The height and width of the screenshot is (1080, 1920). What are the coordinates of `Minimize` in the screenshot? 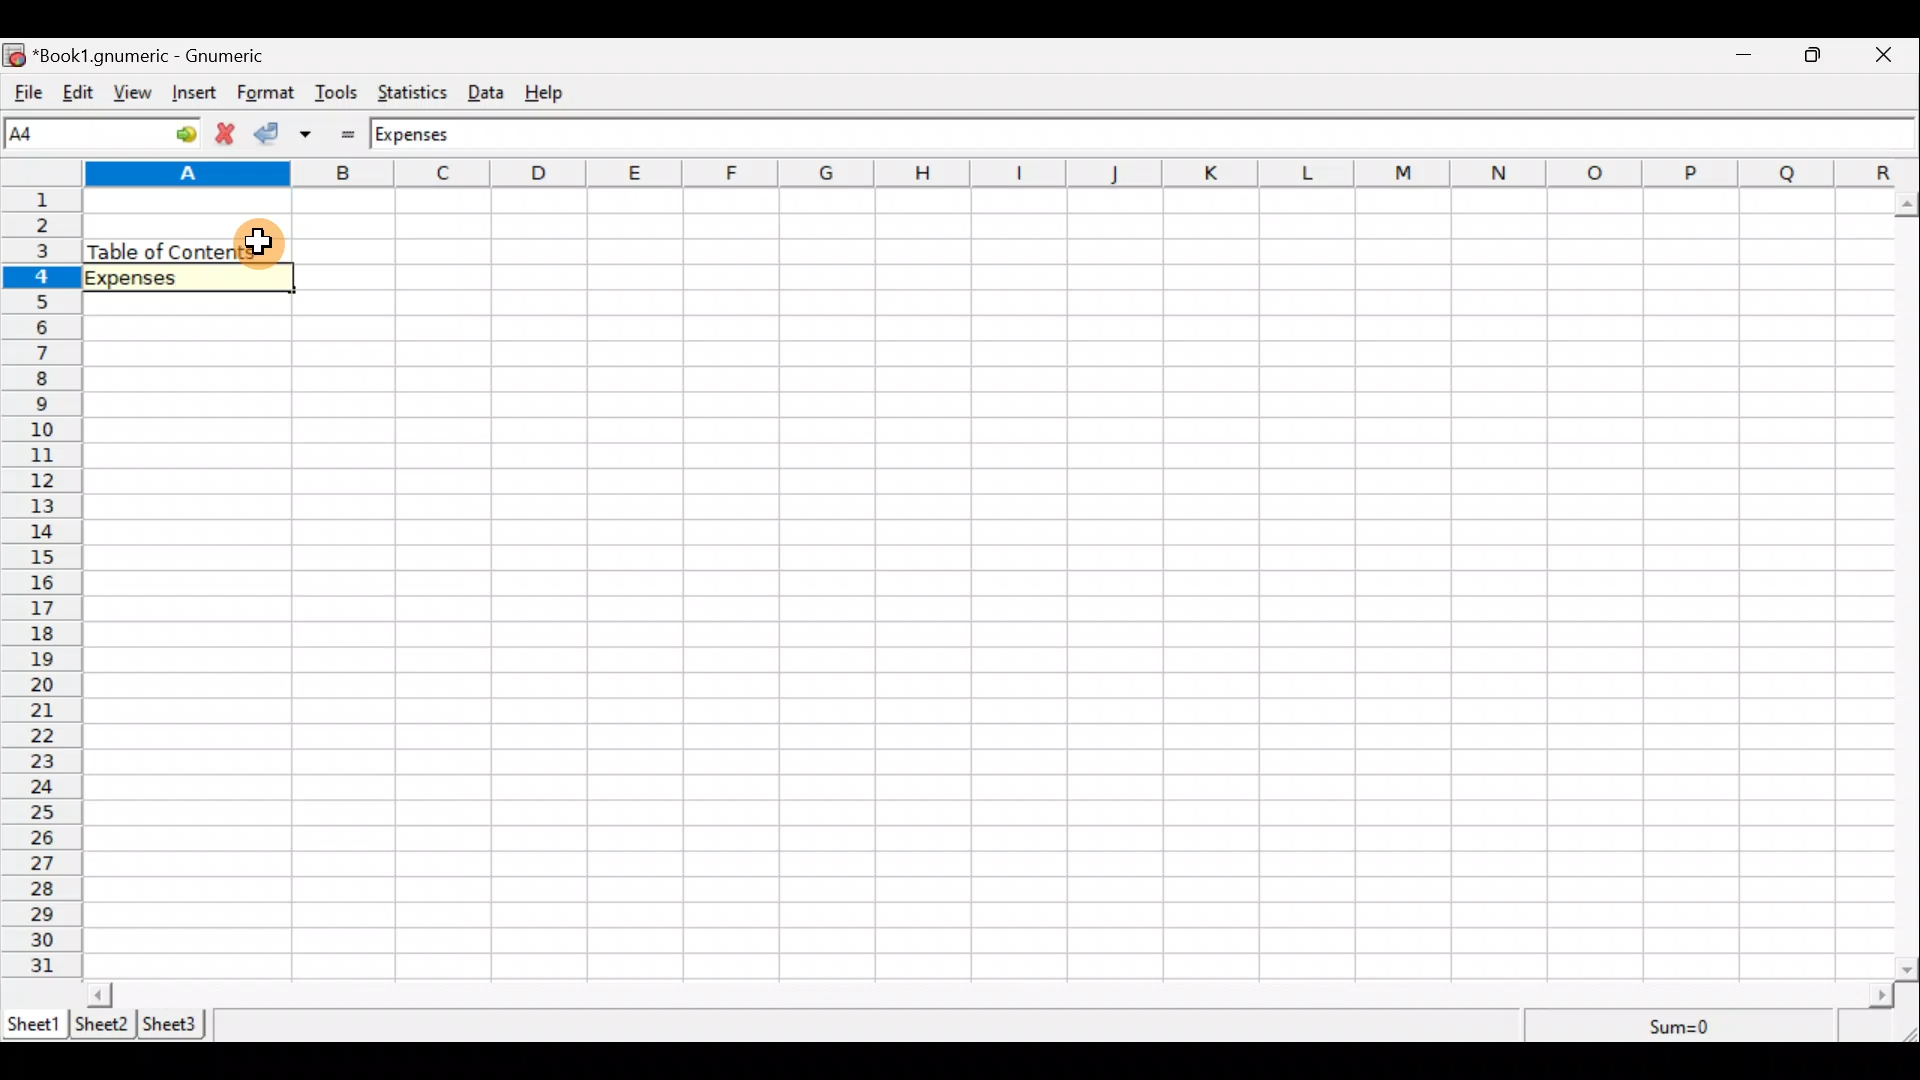 It's located at (1745, 57).